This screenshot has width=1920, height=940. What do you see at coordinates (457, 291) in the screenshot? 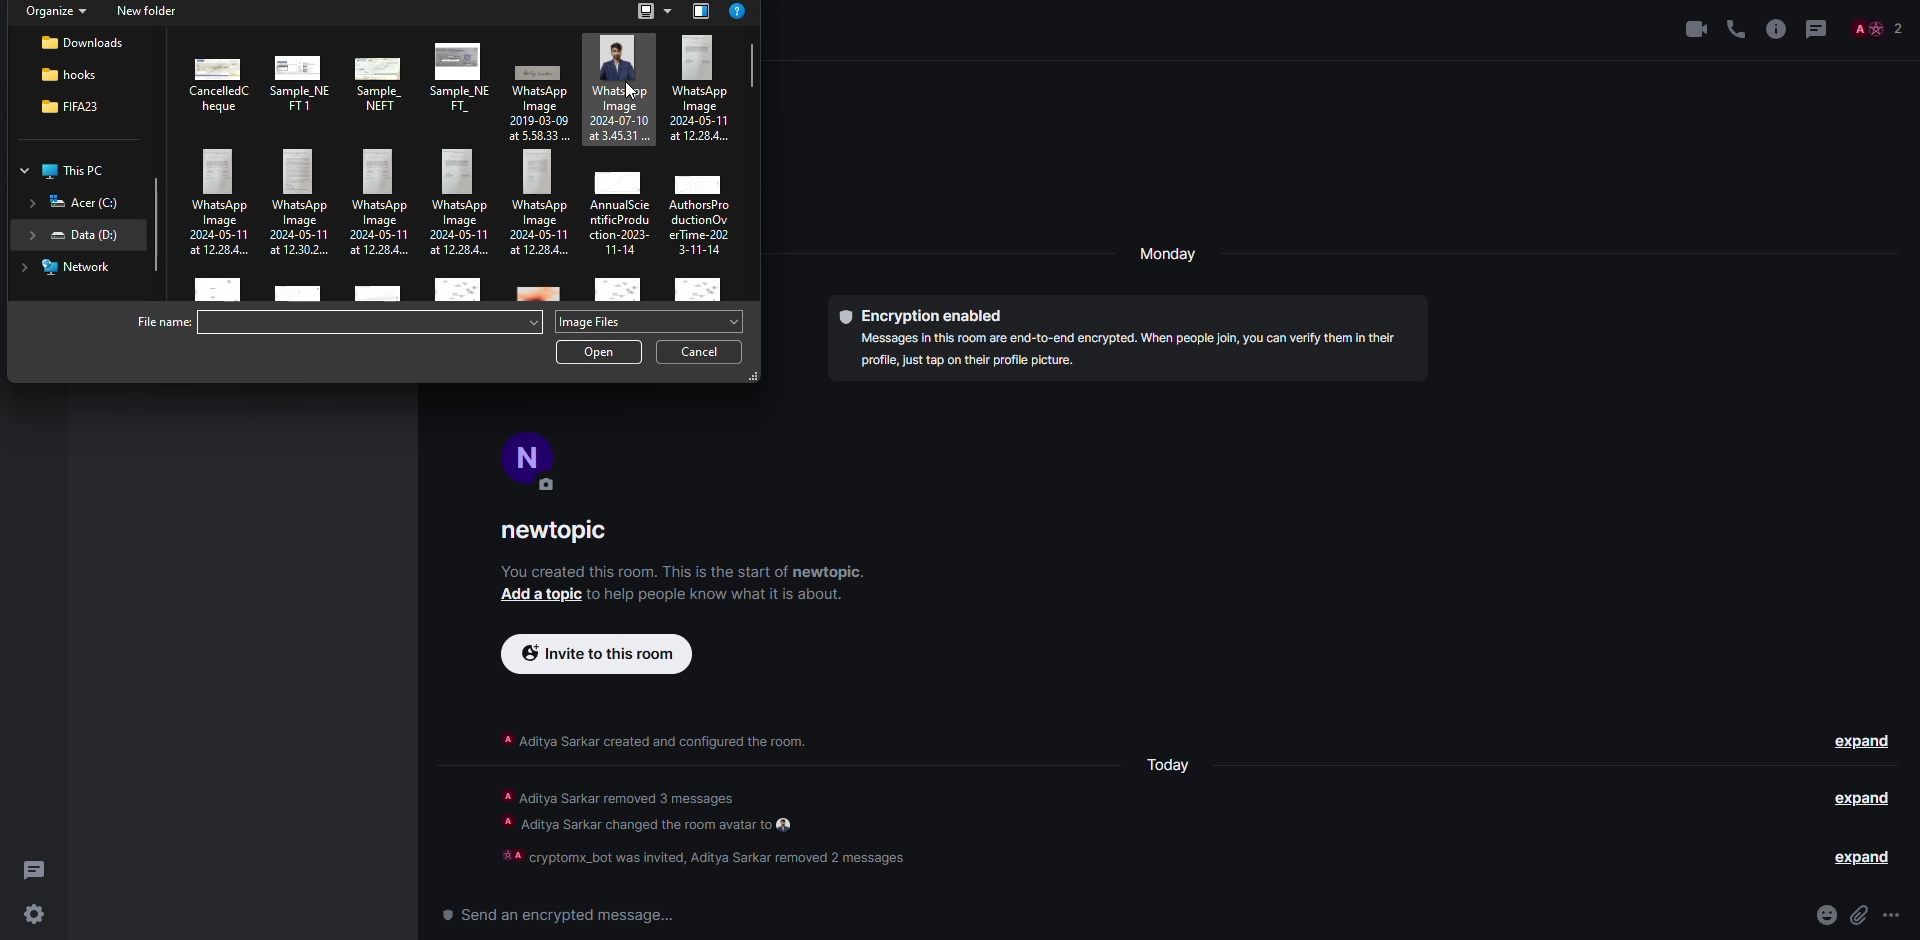
I see `click to select` at bounding box center [457, 291].